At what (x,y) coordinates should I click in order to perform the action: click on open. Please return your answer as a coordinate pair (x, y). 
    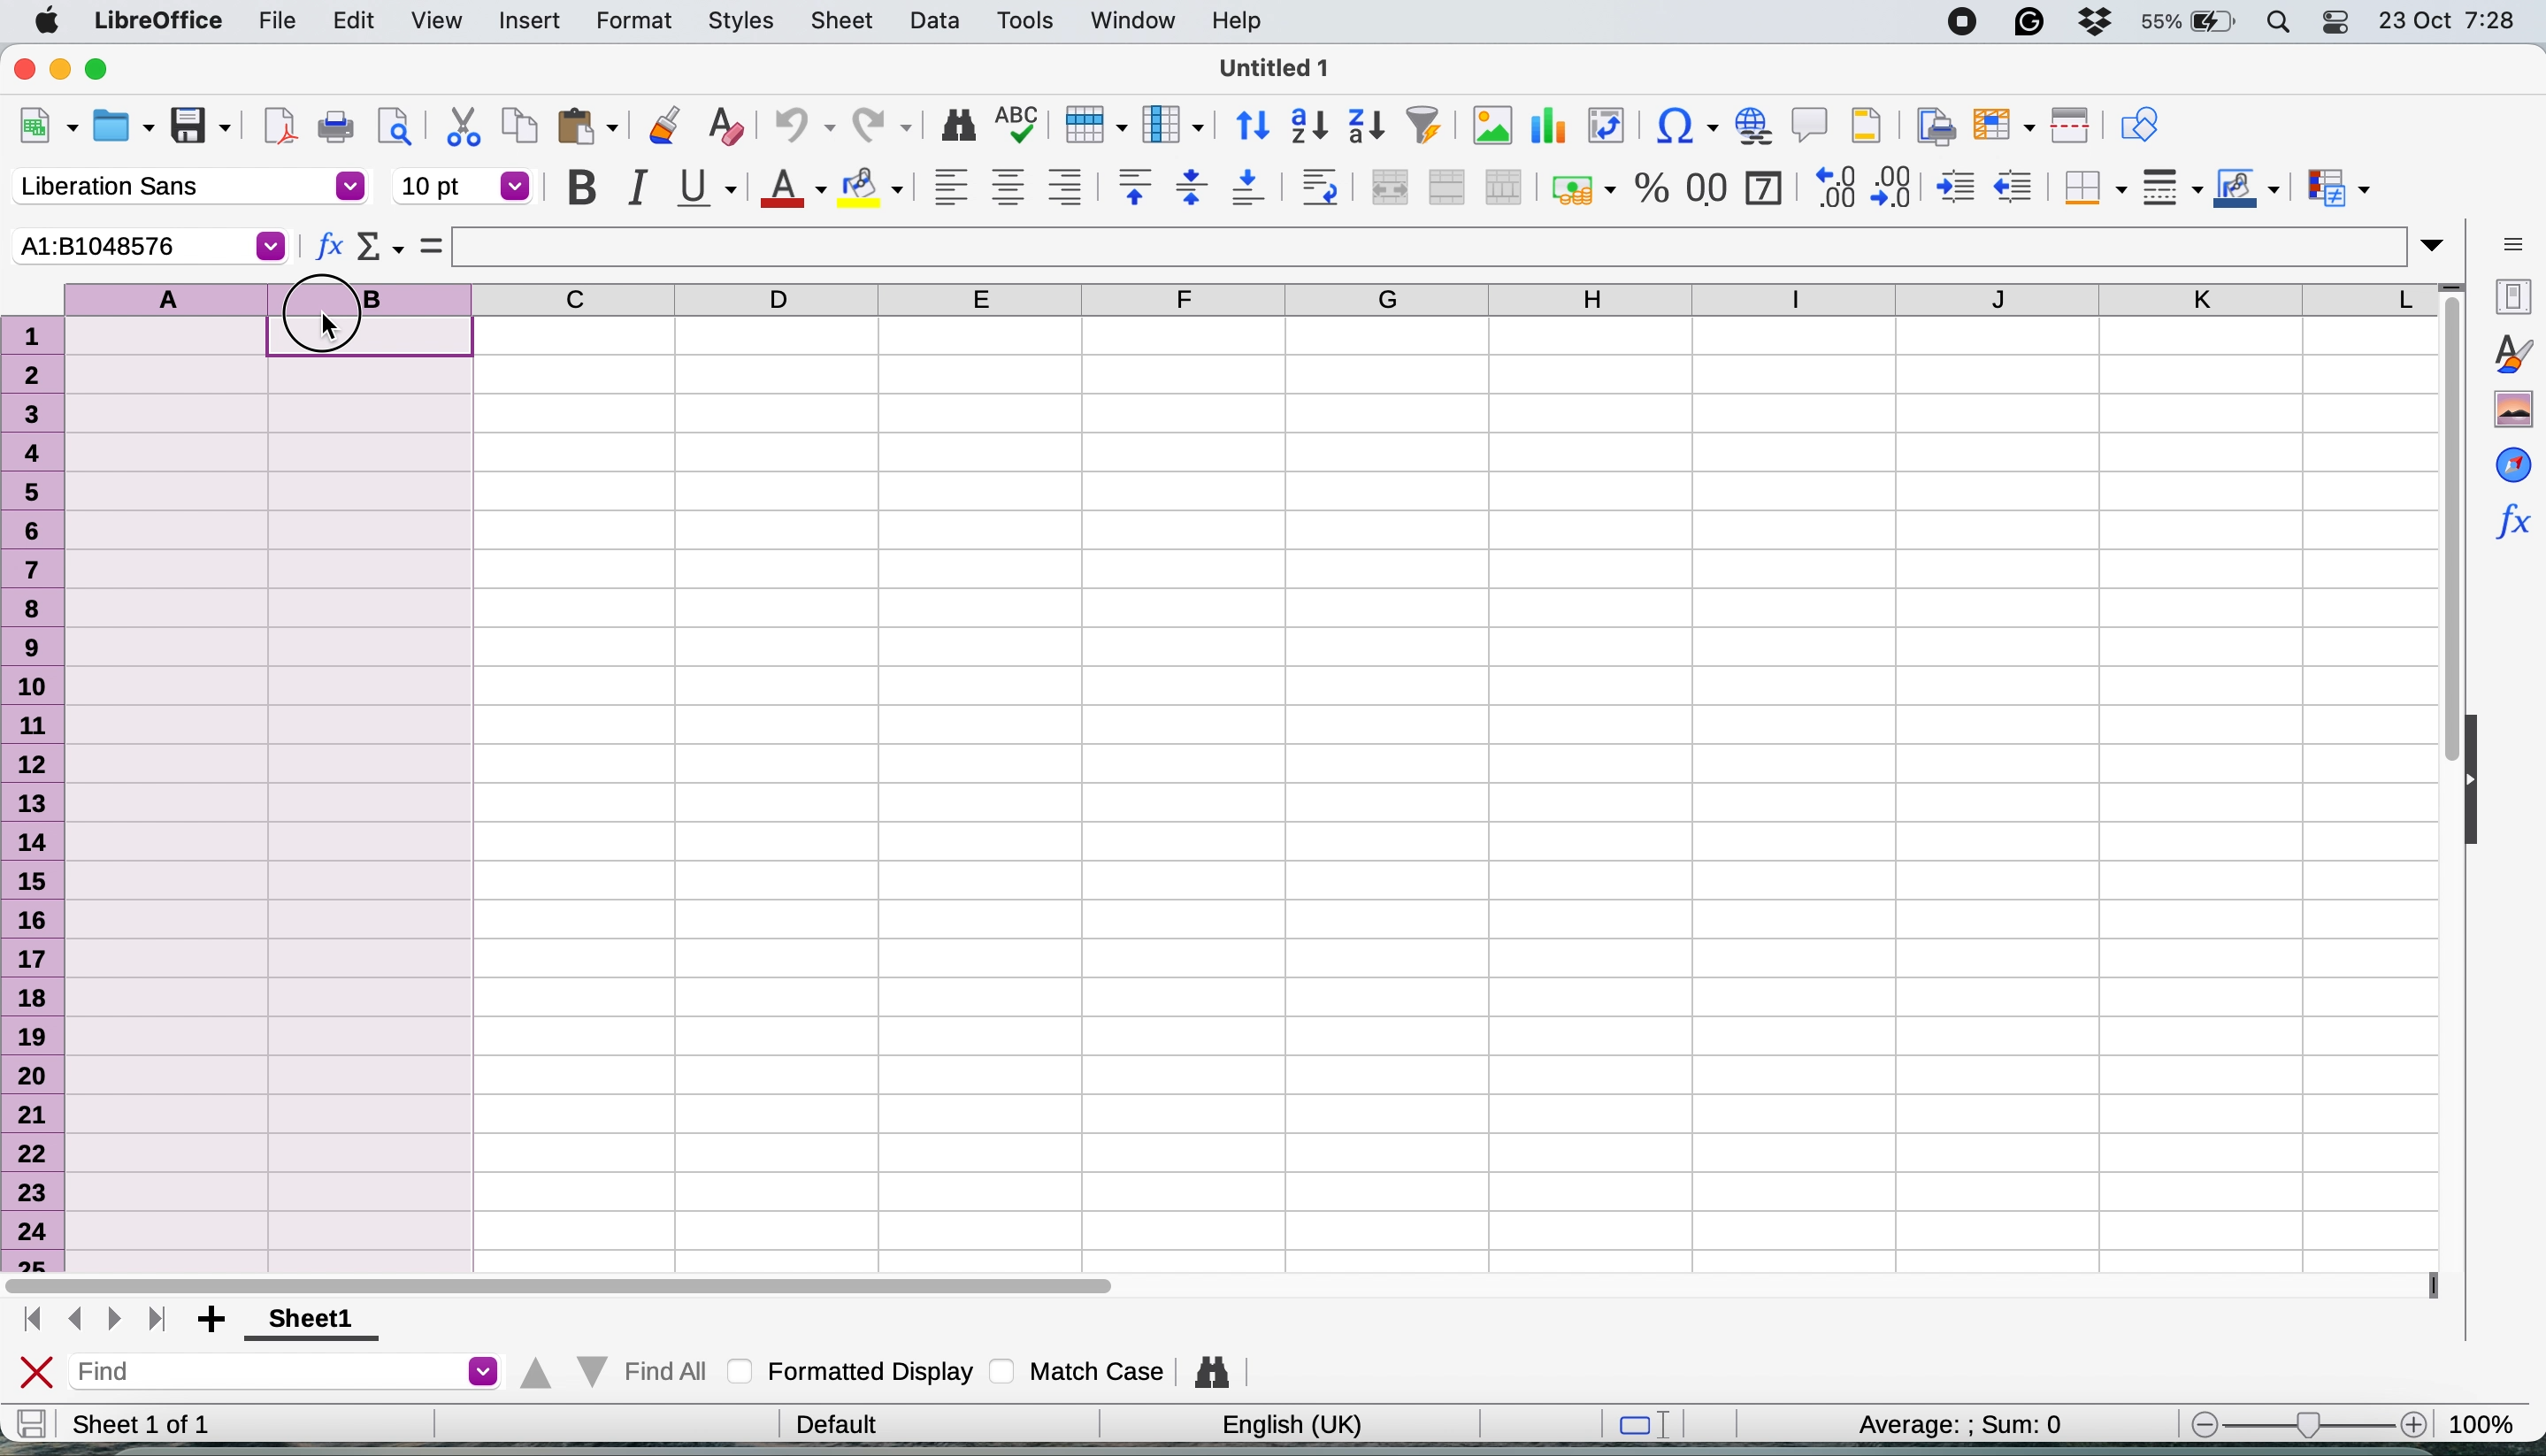
    Looking at the image, I should click on (127, 126).